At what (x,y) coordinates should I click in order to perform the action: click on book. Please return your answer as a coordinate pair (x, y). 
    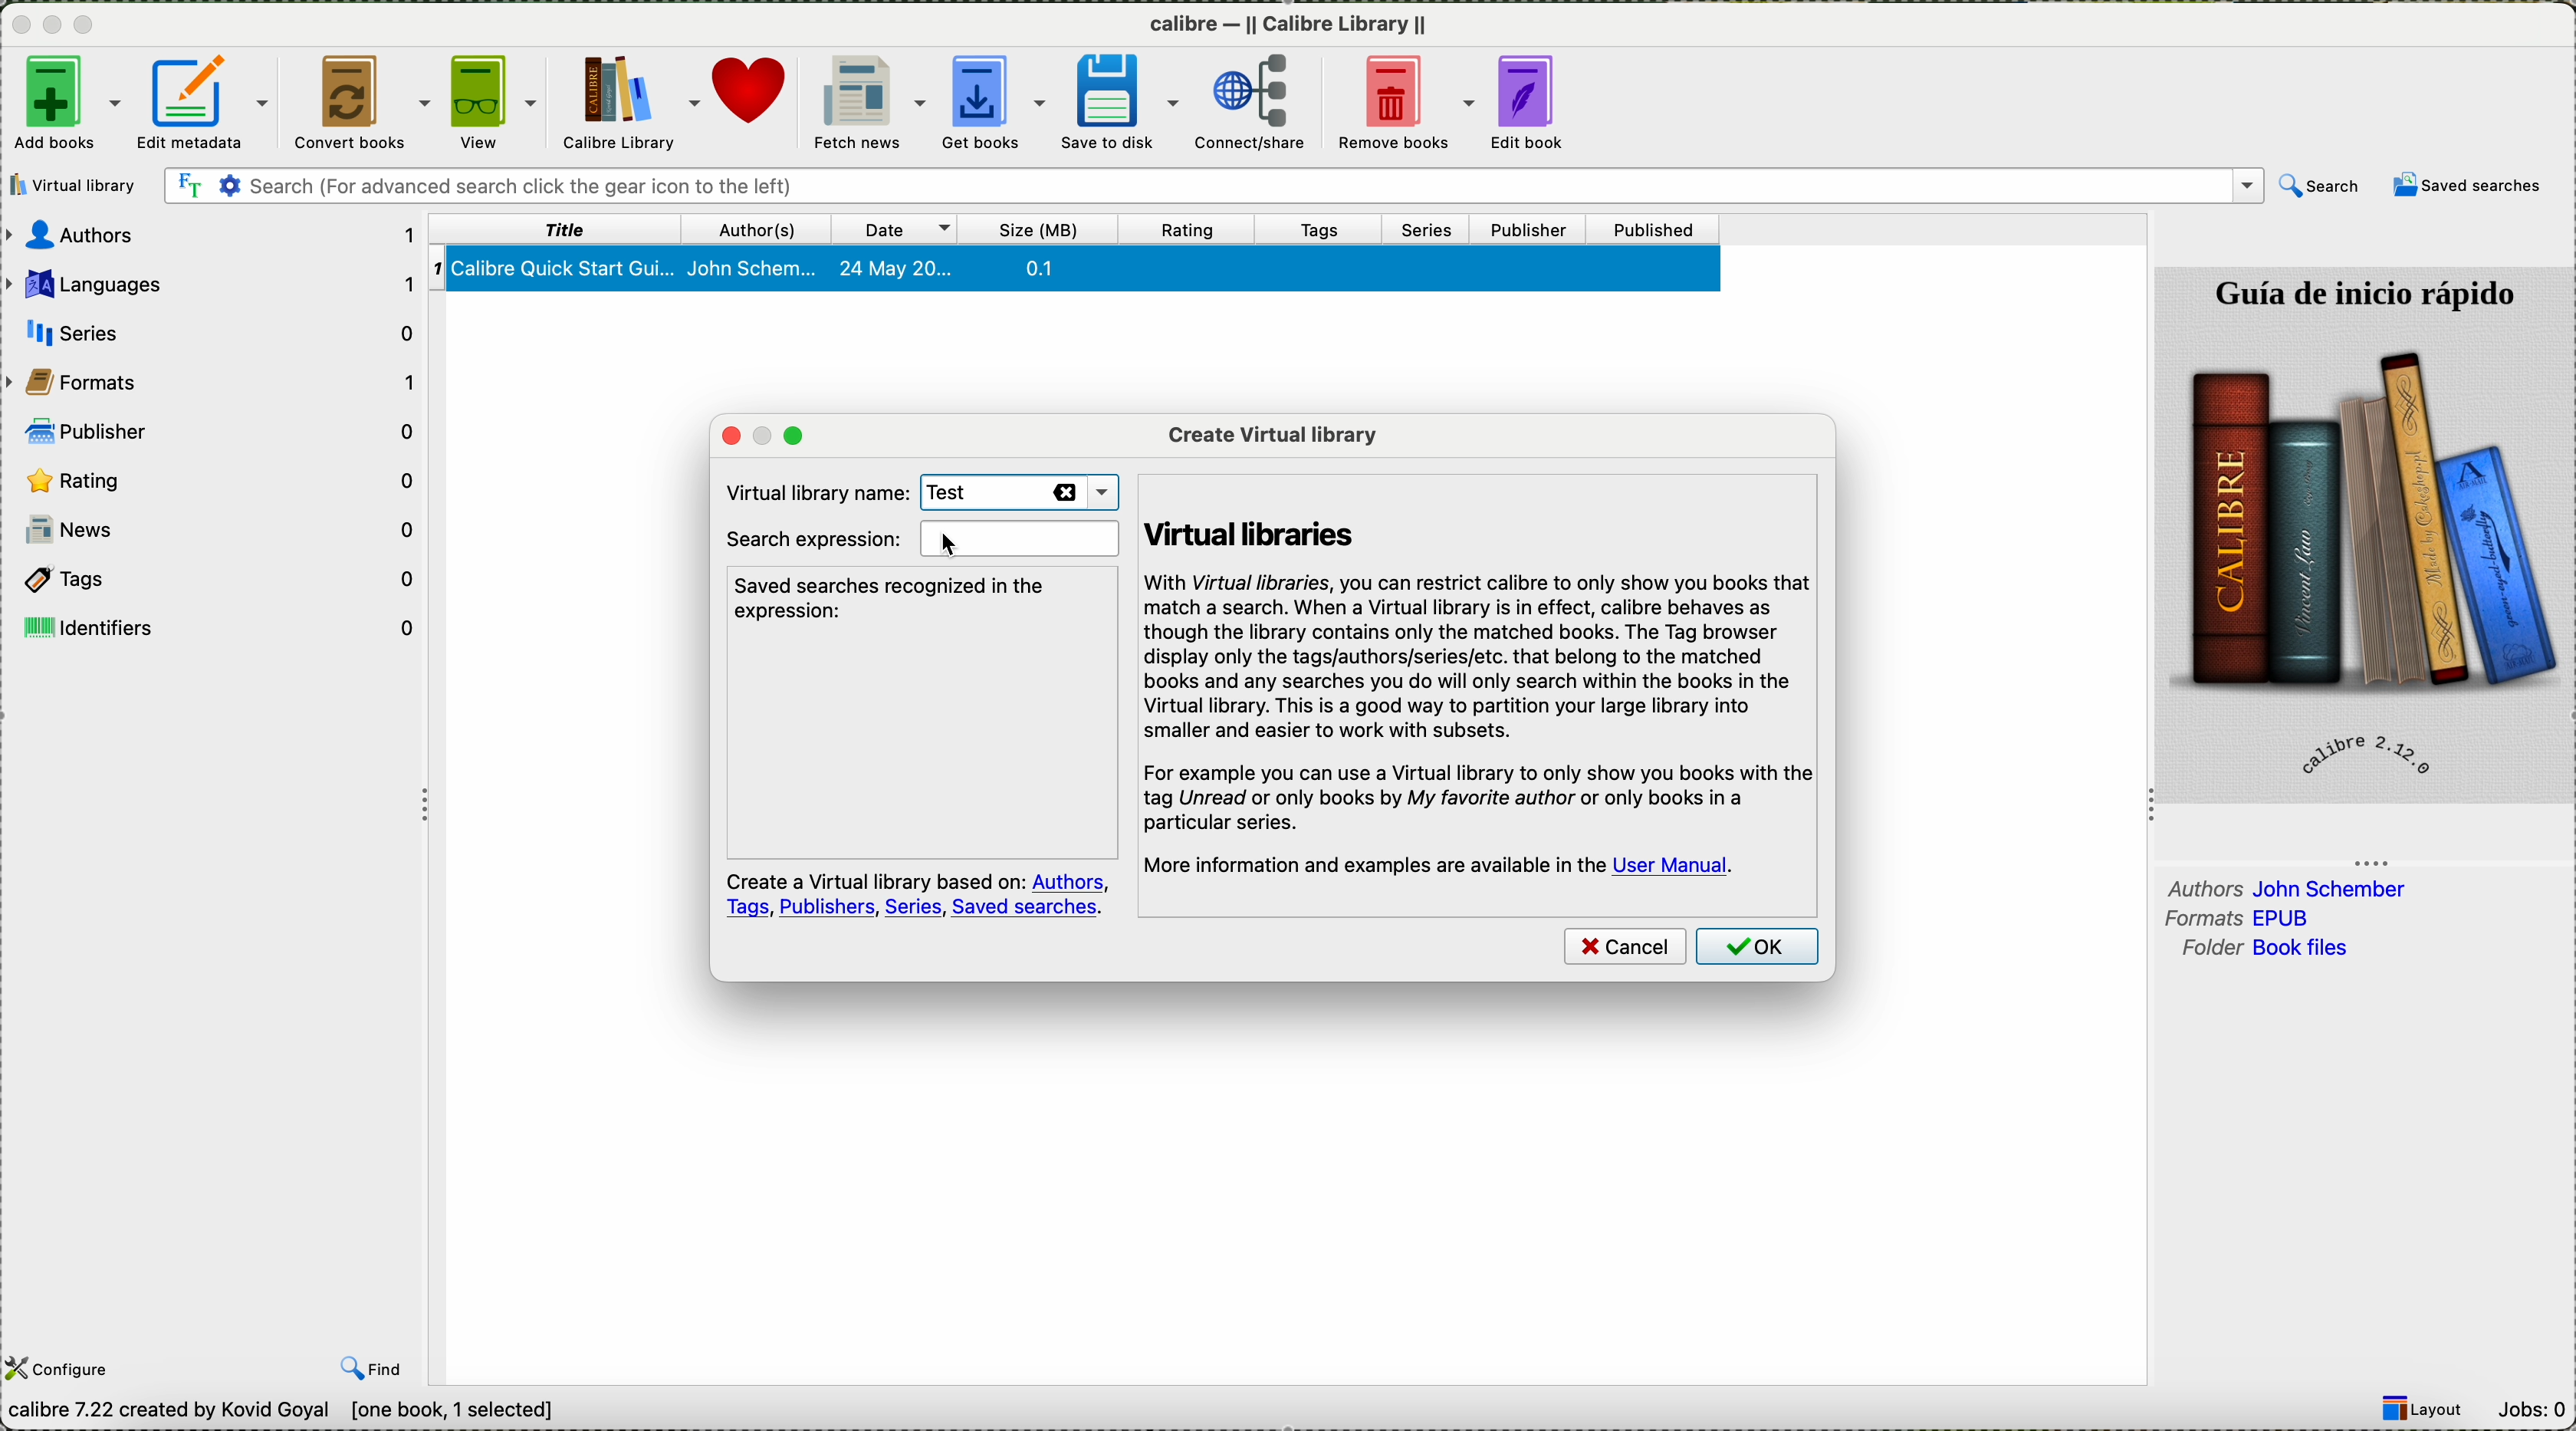
    Looking at the image, I should click on (1079, 274).